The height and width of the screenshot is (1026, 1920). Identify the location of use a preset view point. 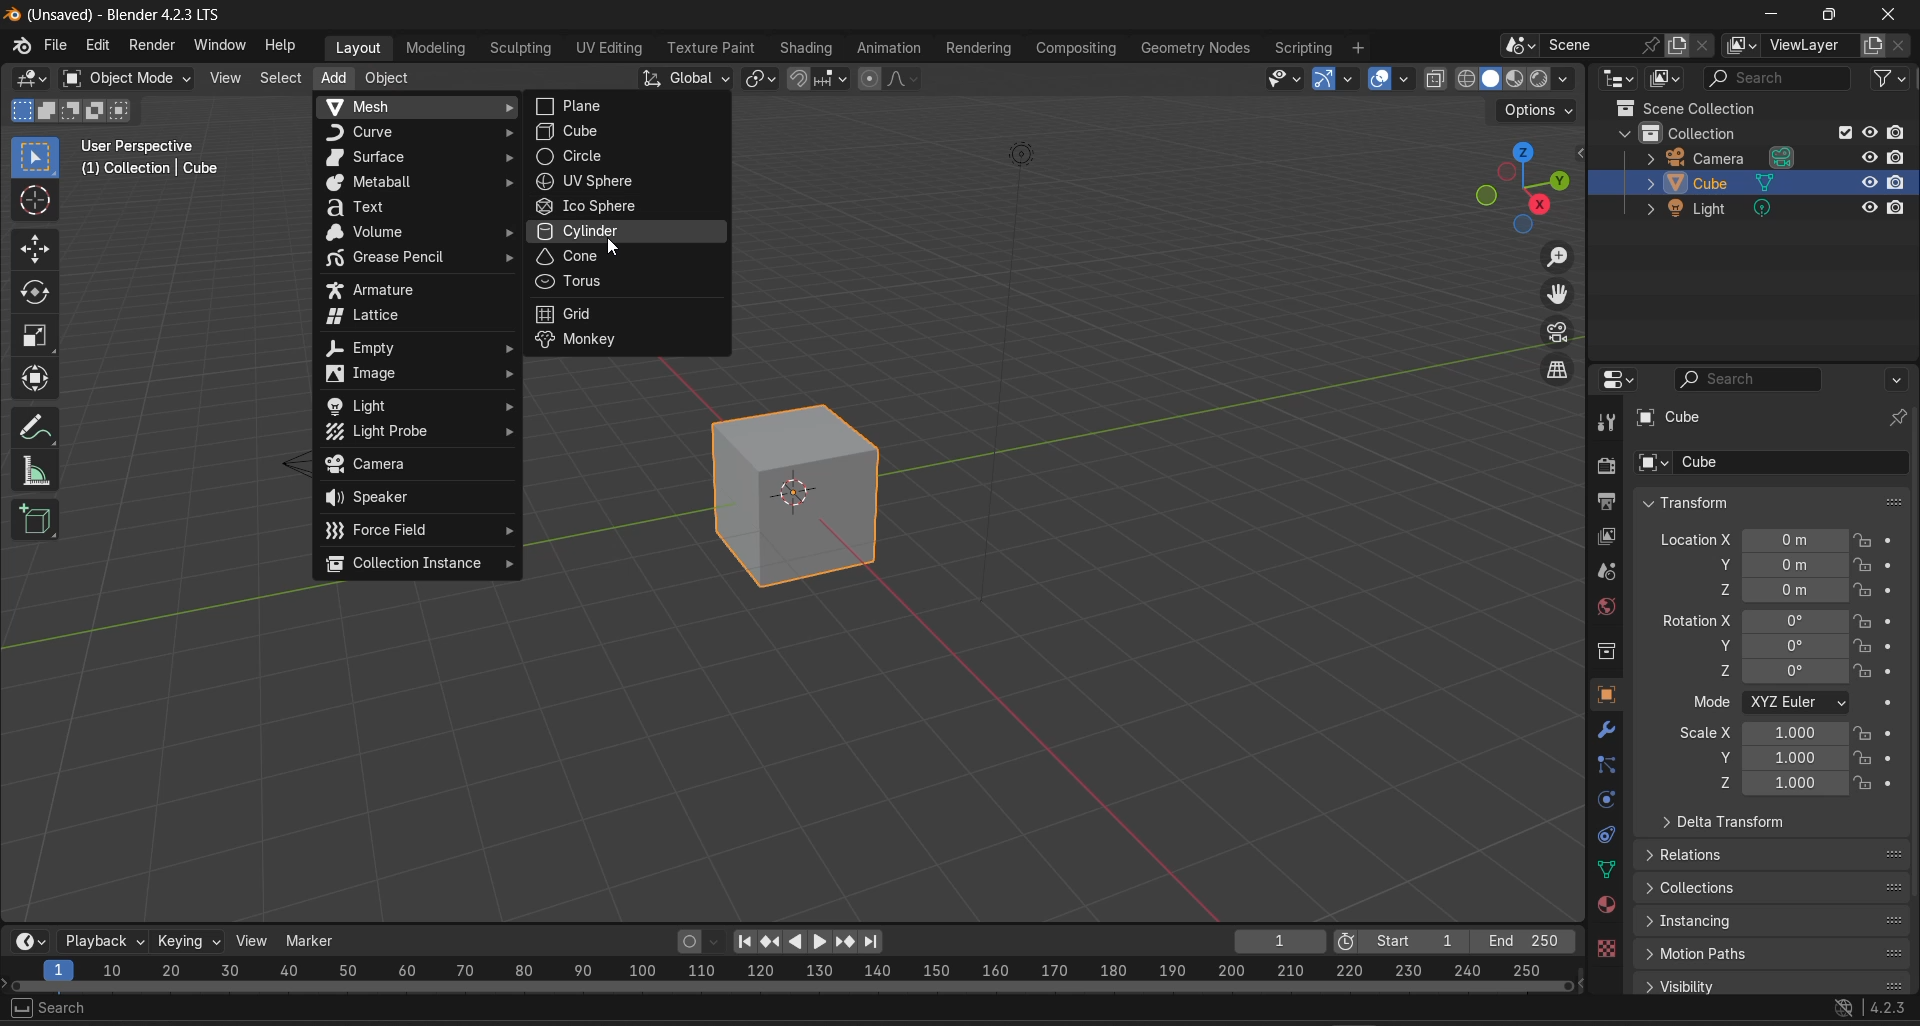
(1526, 185).